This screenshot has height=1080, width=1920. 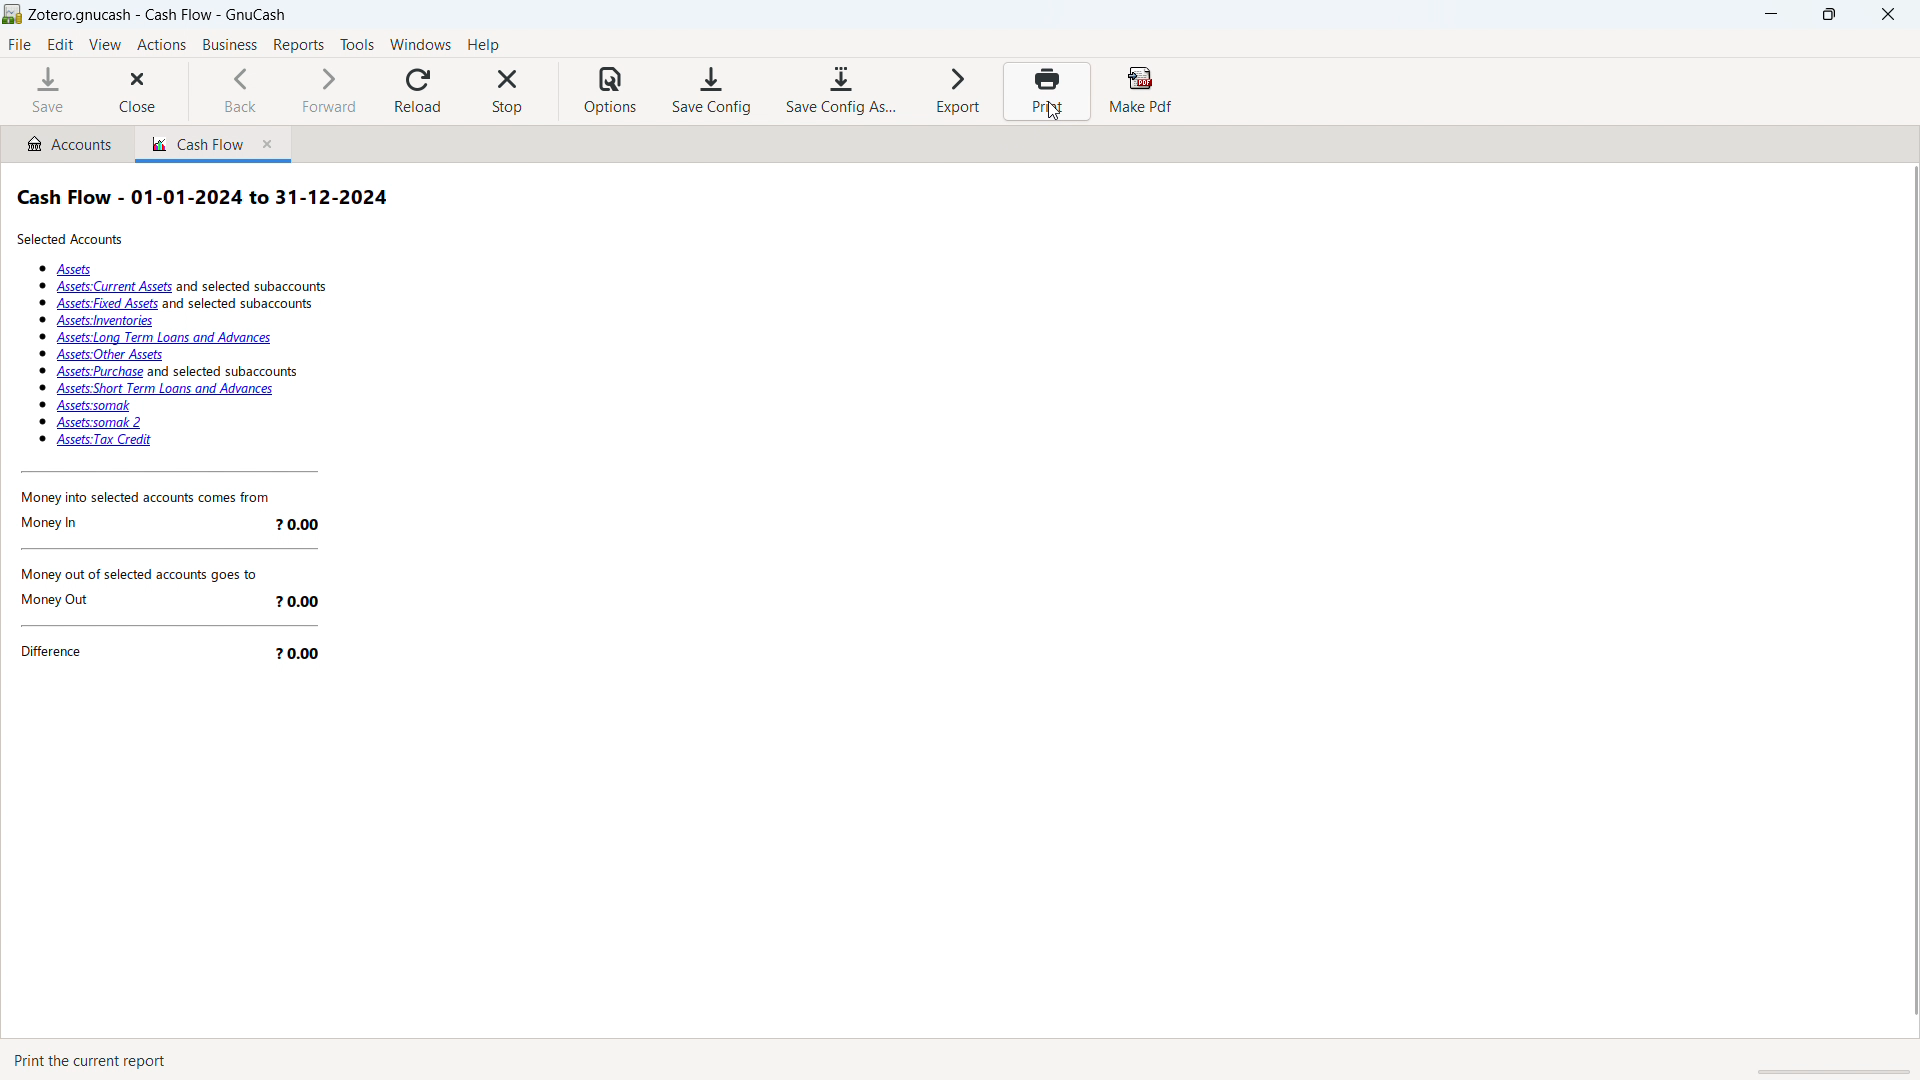 What do you see at coordinates (357, 45) in the screenshot?
I see `tools` at bounding box center [357, 45].